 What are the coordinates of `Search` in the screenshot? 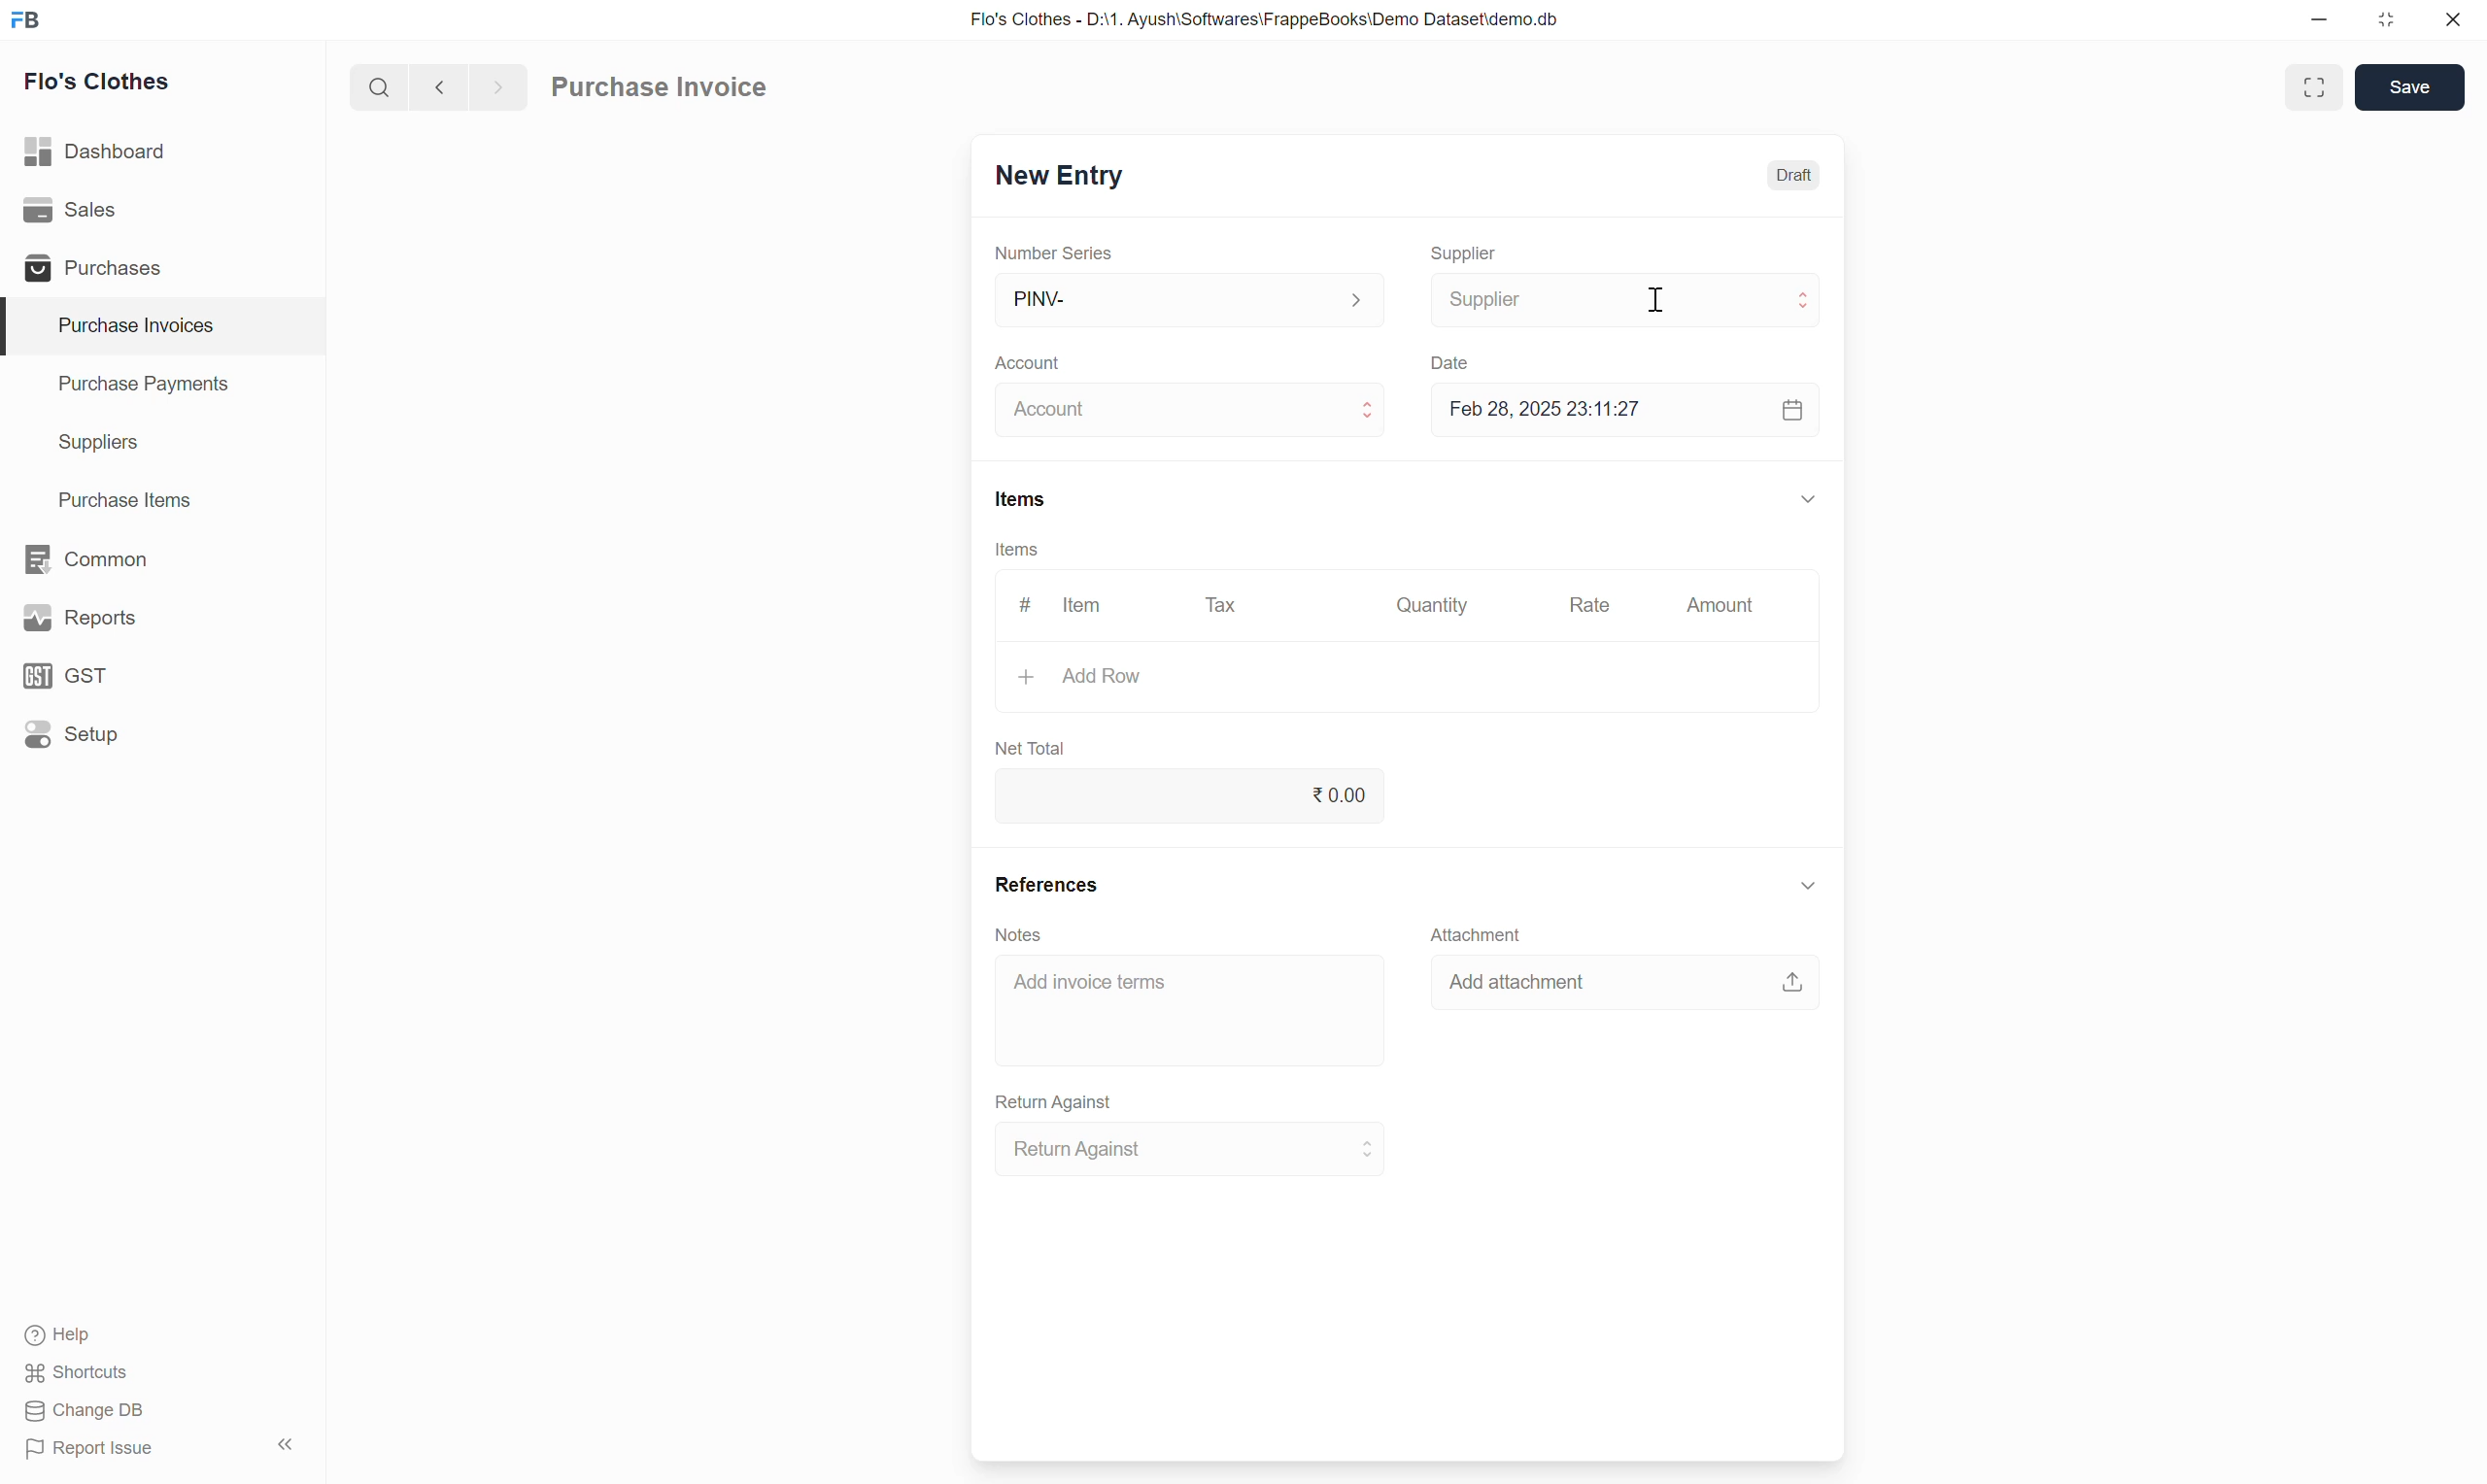 It's located at (380, 86).